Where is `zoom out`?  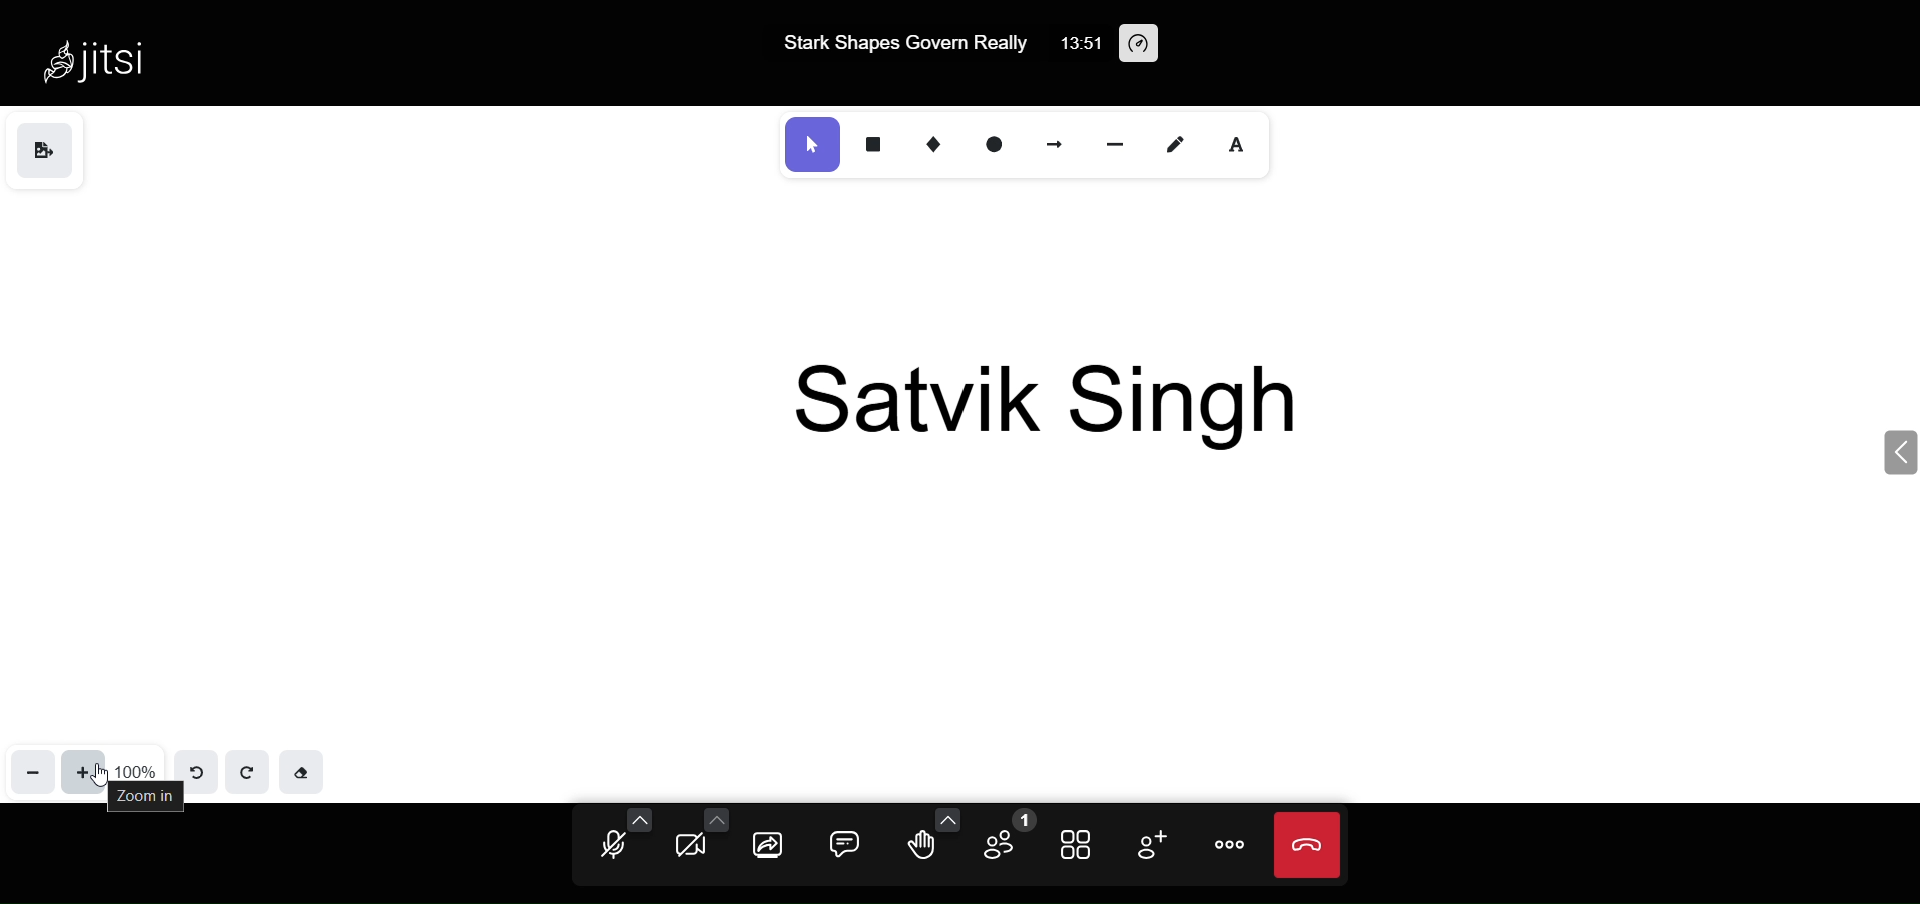
zoom out is located at coordinates (29, 772).